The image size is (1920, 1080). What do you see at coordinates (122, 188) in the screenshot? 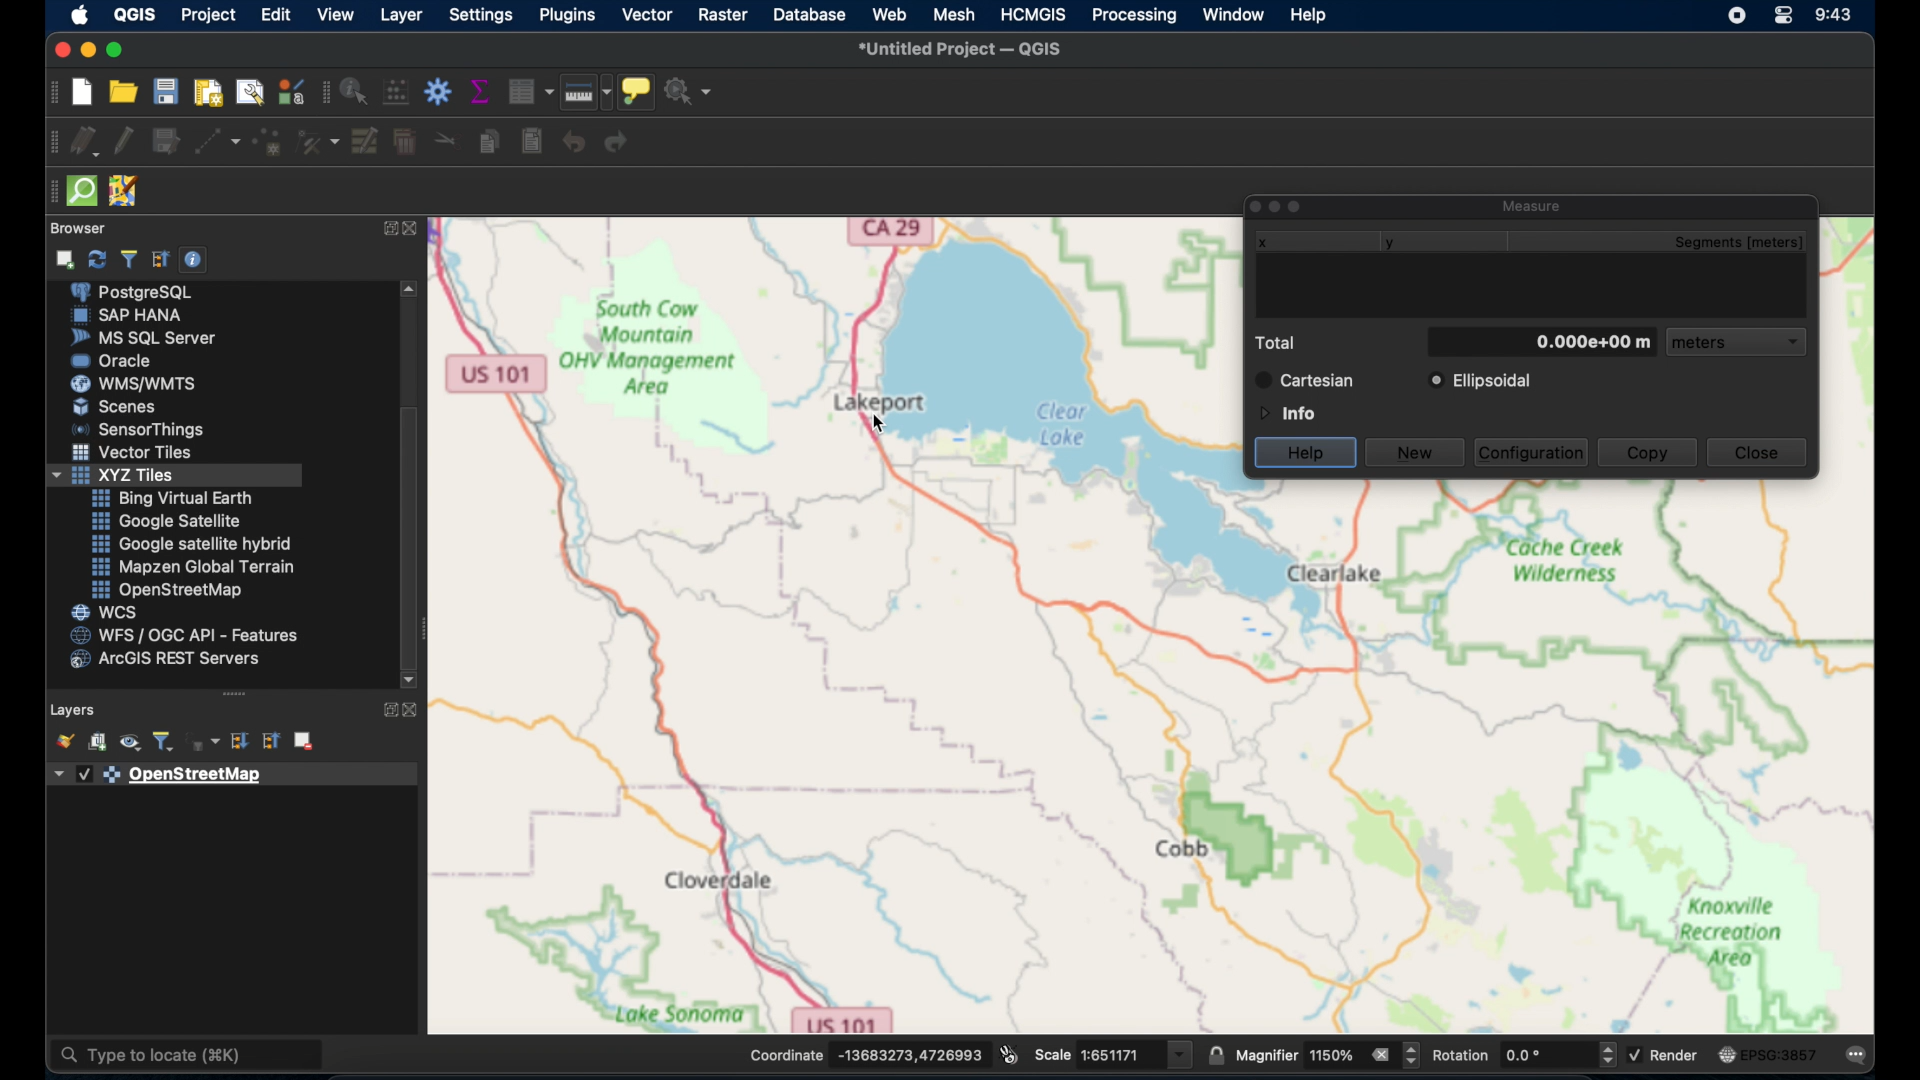
I see `JSOM remote` at bounding box center [122, 188].